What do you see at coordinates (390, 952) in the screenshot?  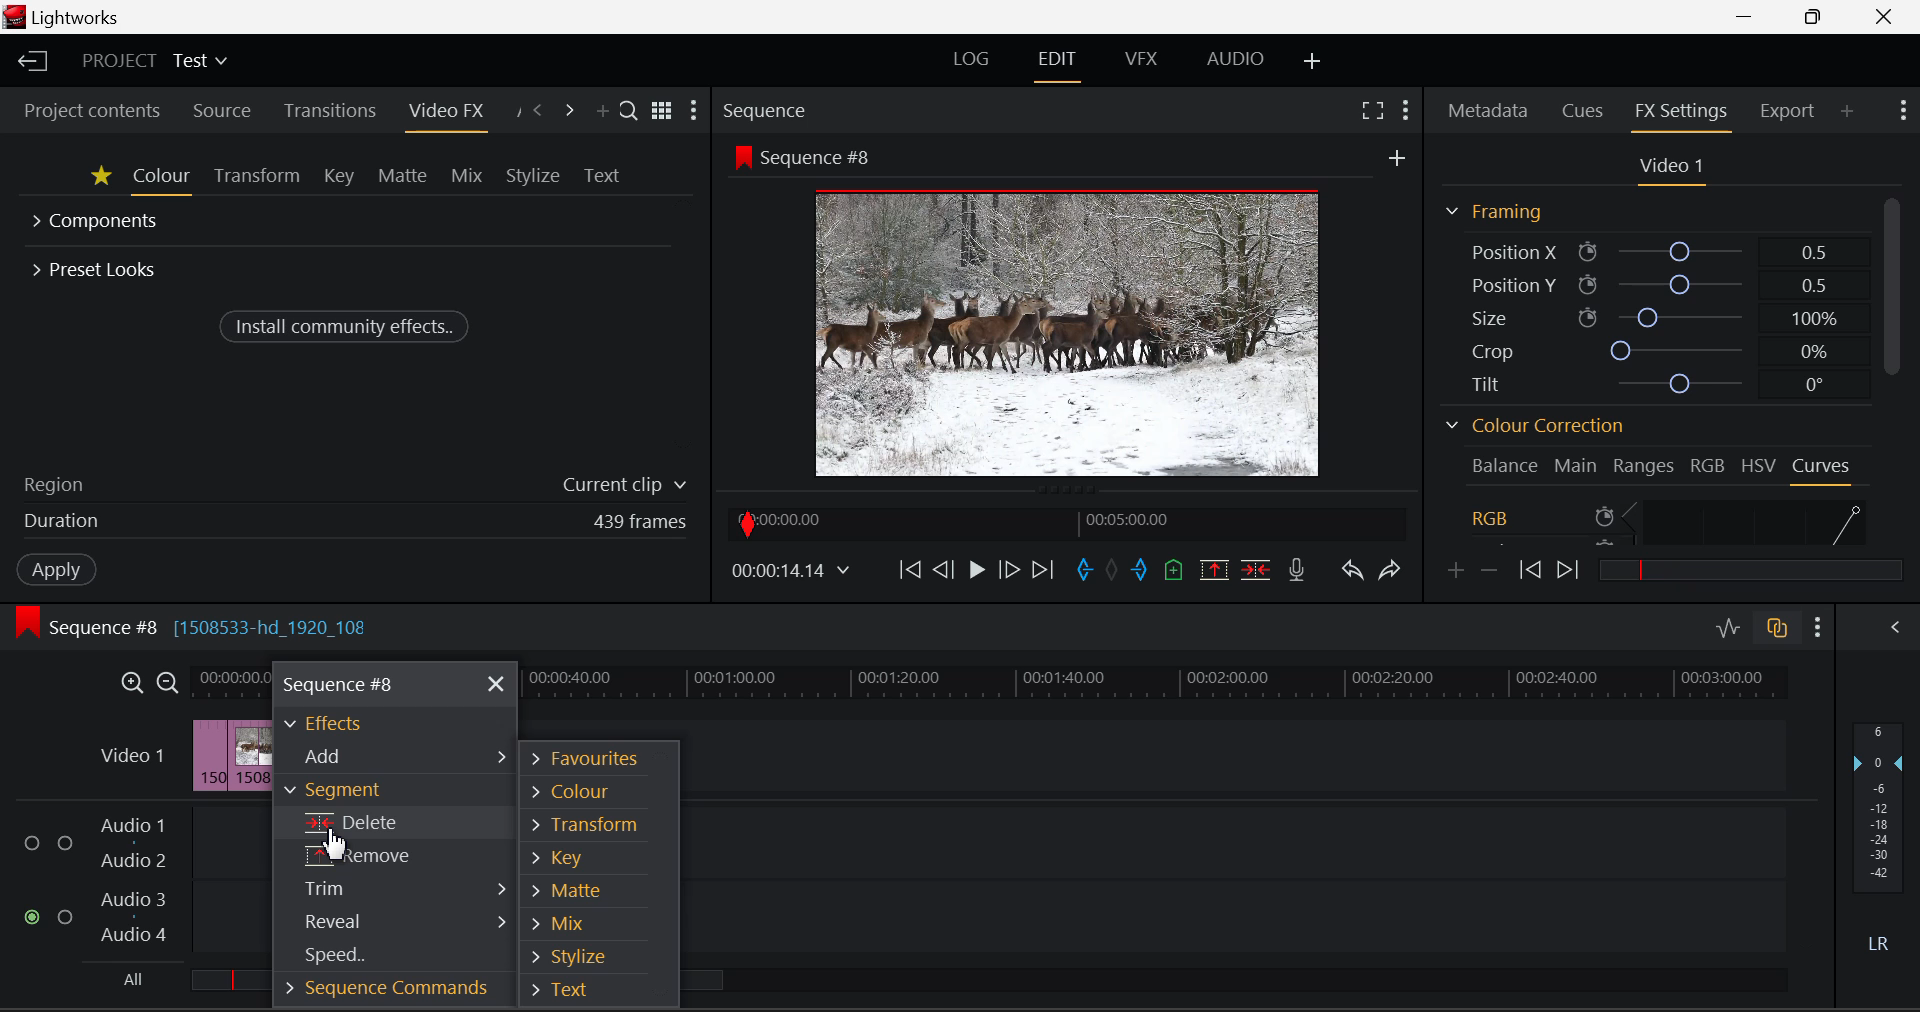 I see `Speed` at bounding box center [390, 952].